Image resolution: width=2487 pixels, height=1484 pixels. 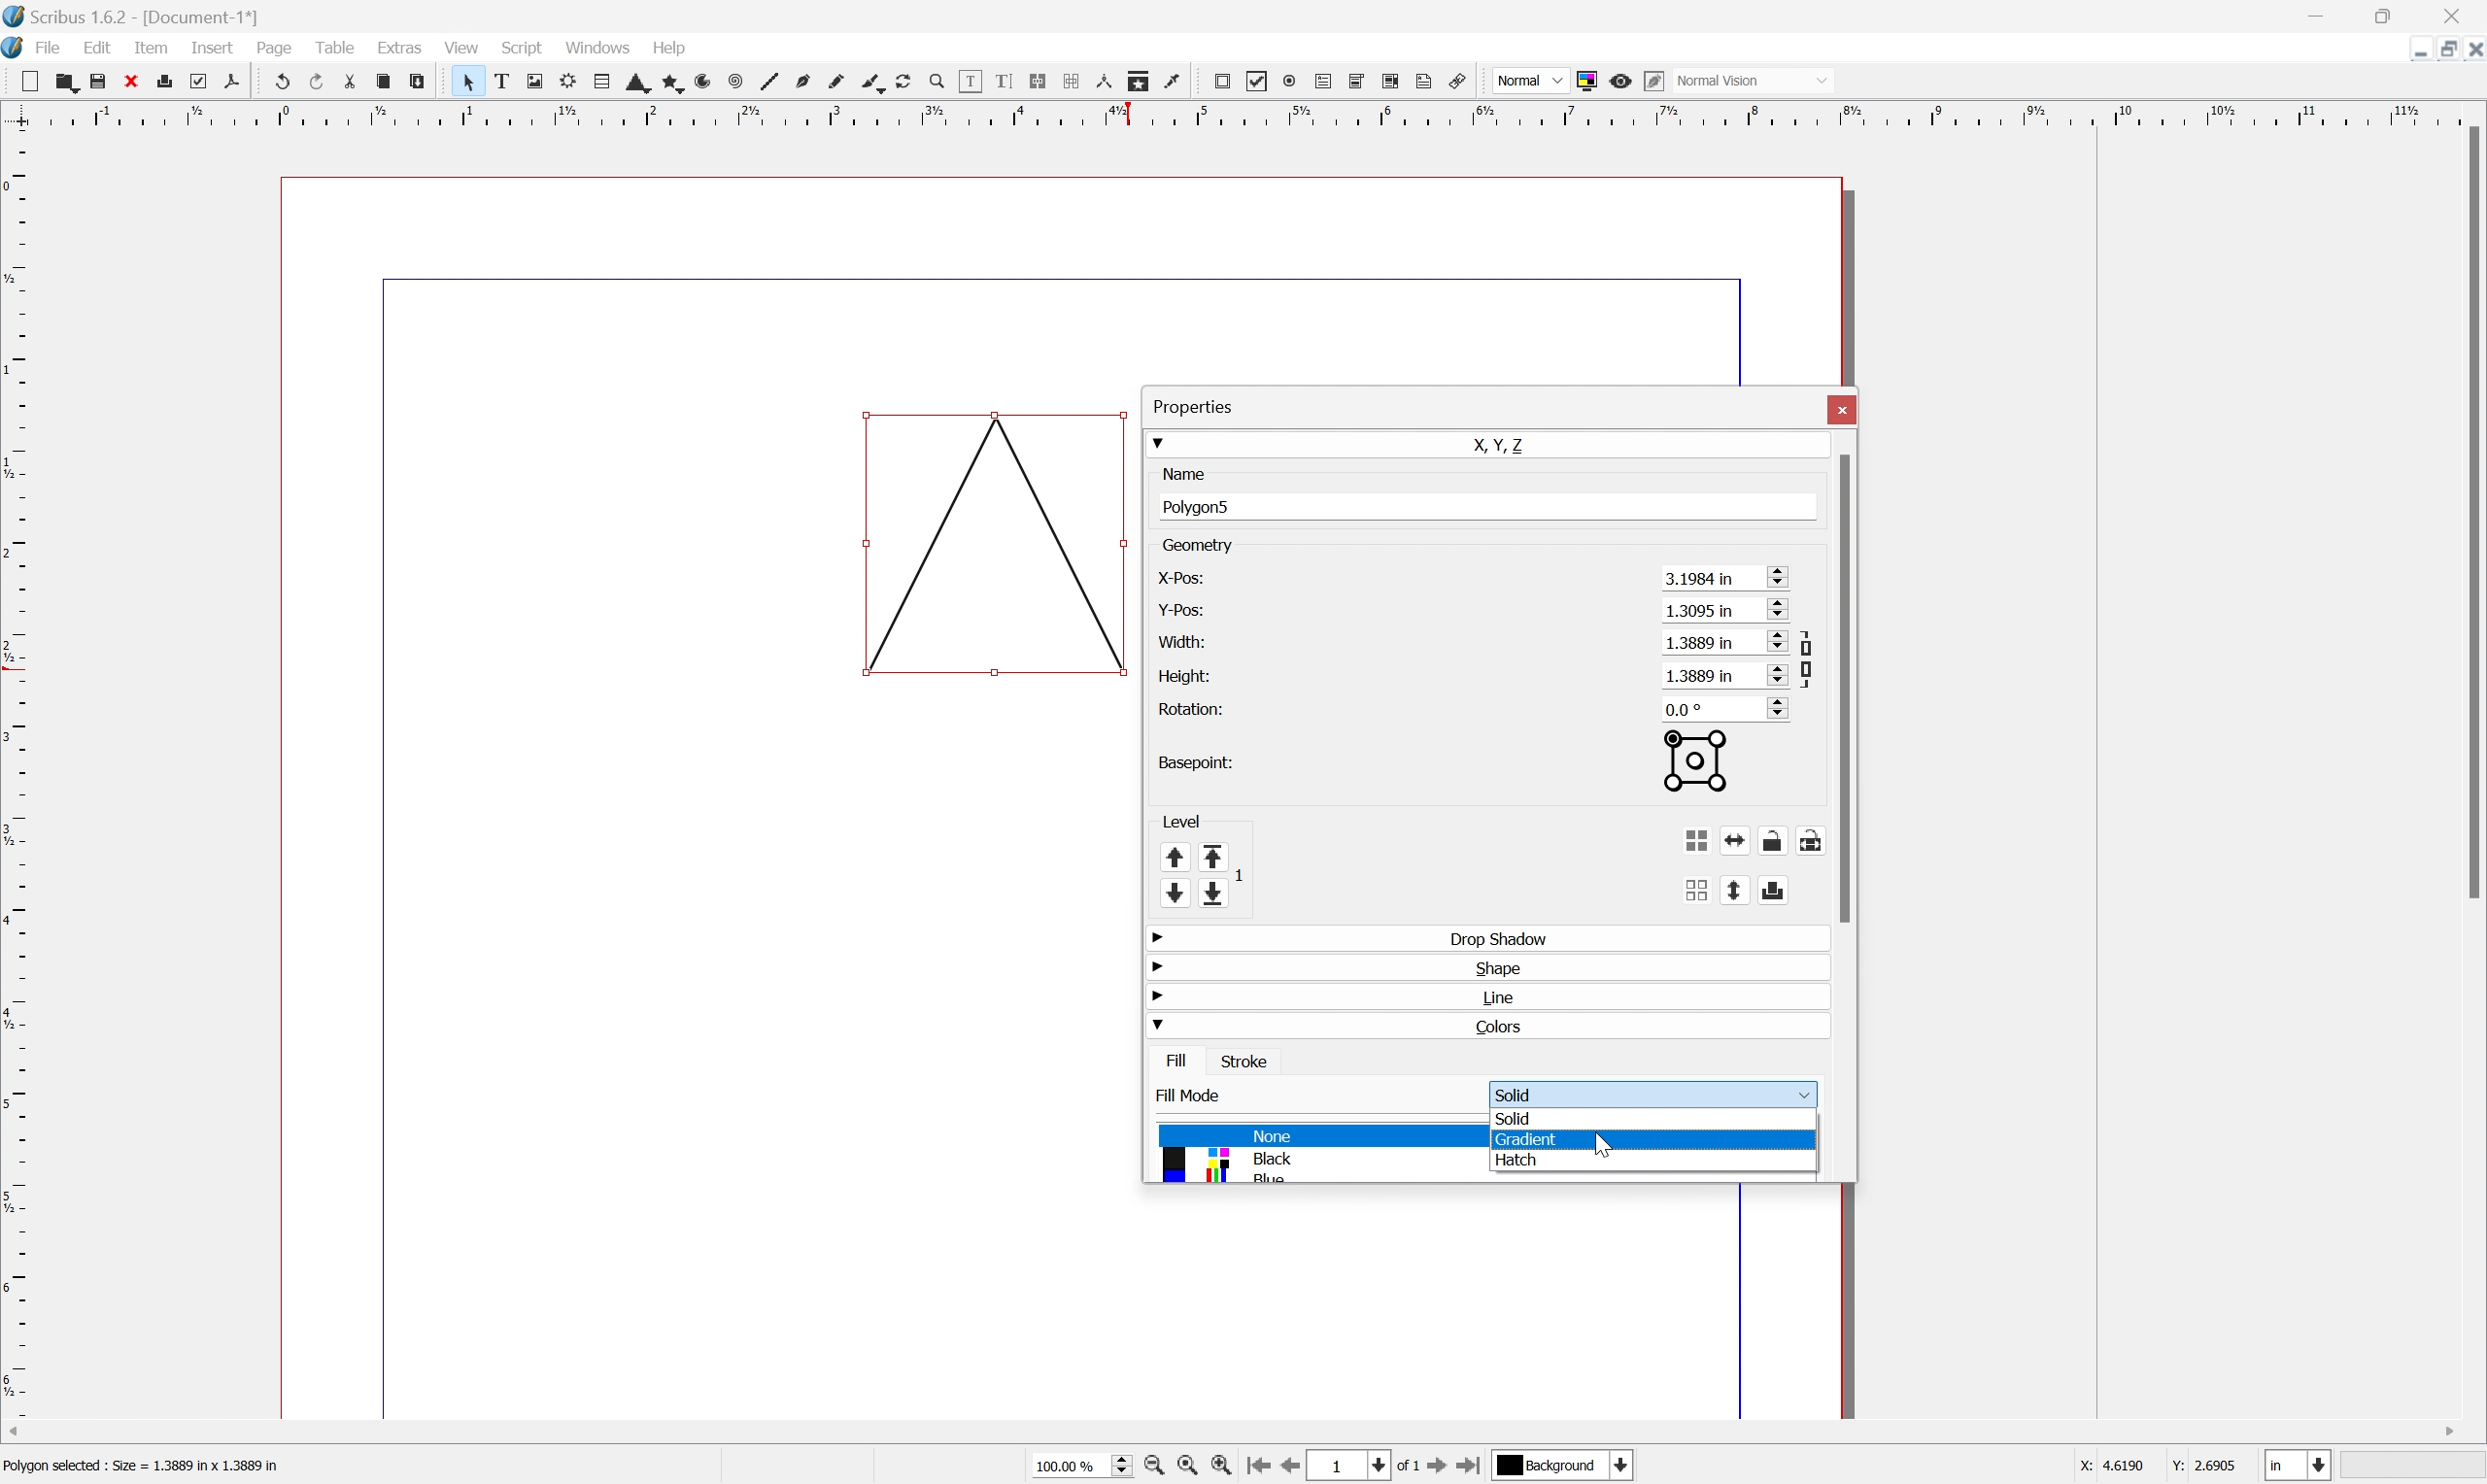 I want to click on Save, so click(x=97, y=78).